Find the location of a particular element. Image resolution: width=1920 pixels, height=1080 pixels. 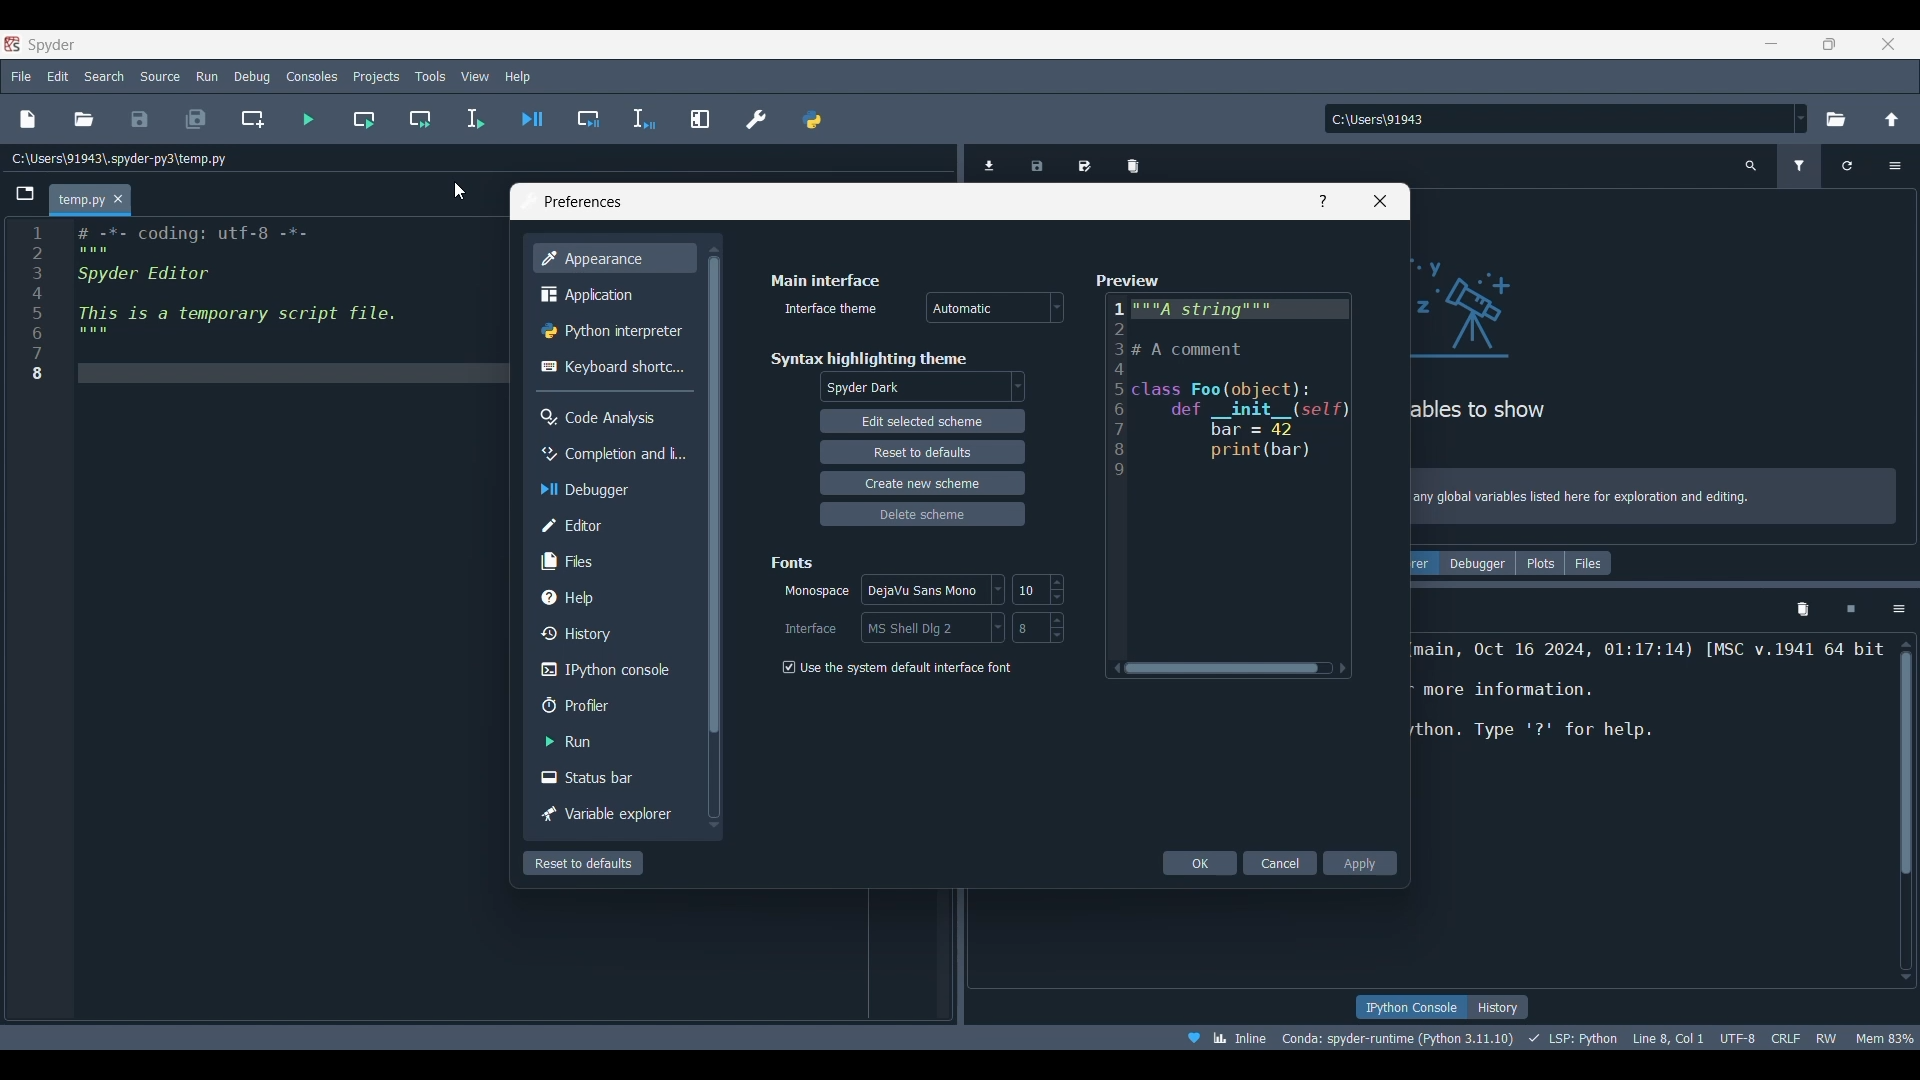

Close software is located at coordinates (1889, 44).